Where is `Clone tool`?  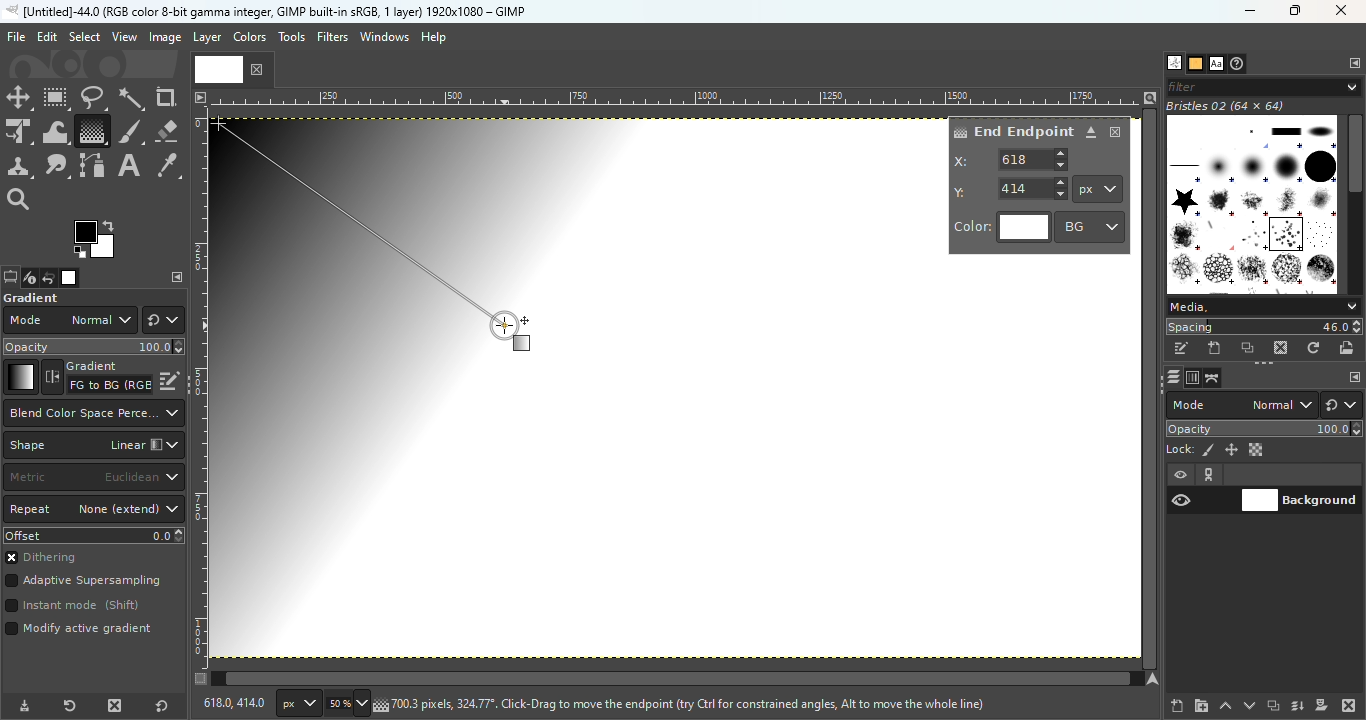 Clone tool is located at coordinates (19, 167).